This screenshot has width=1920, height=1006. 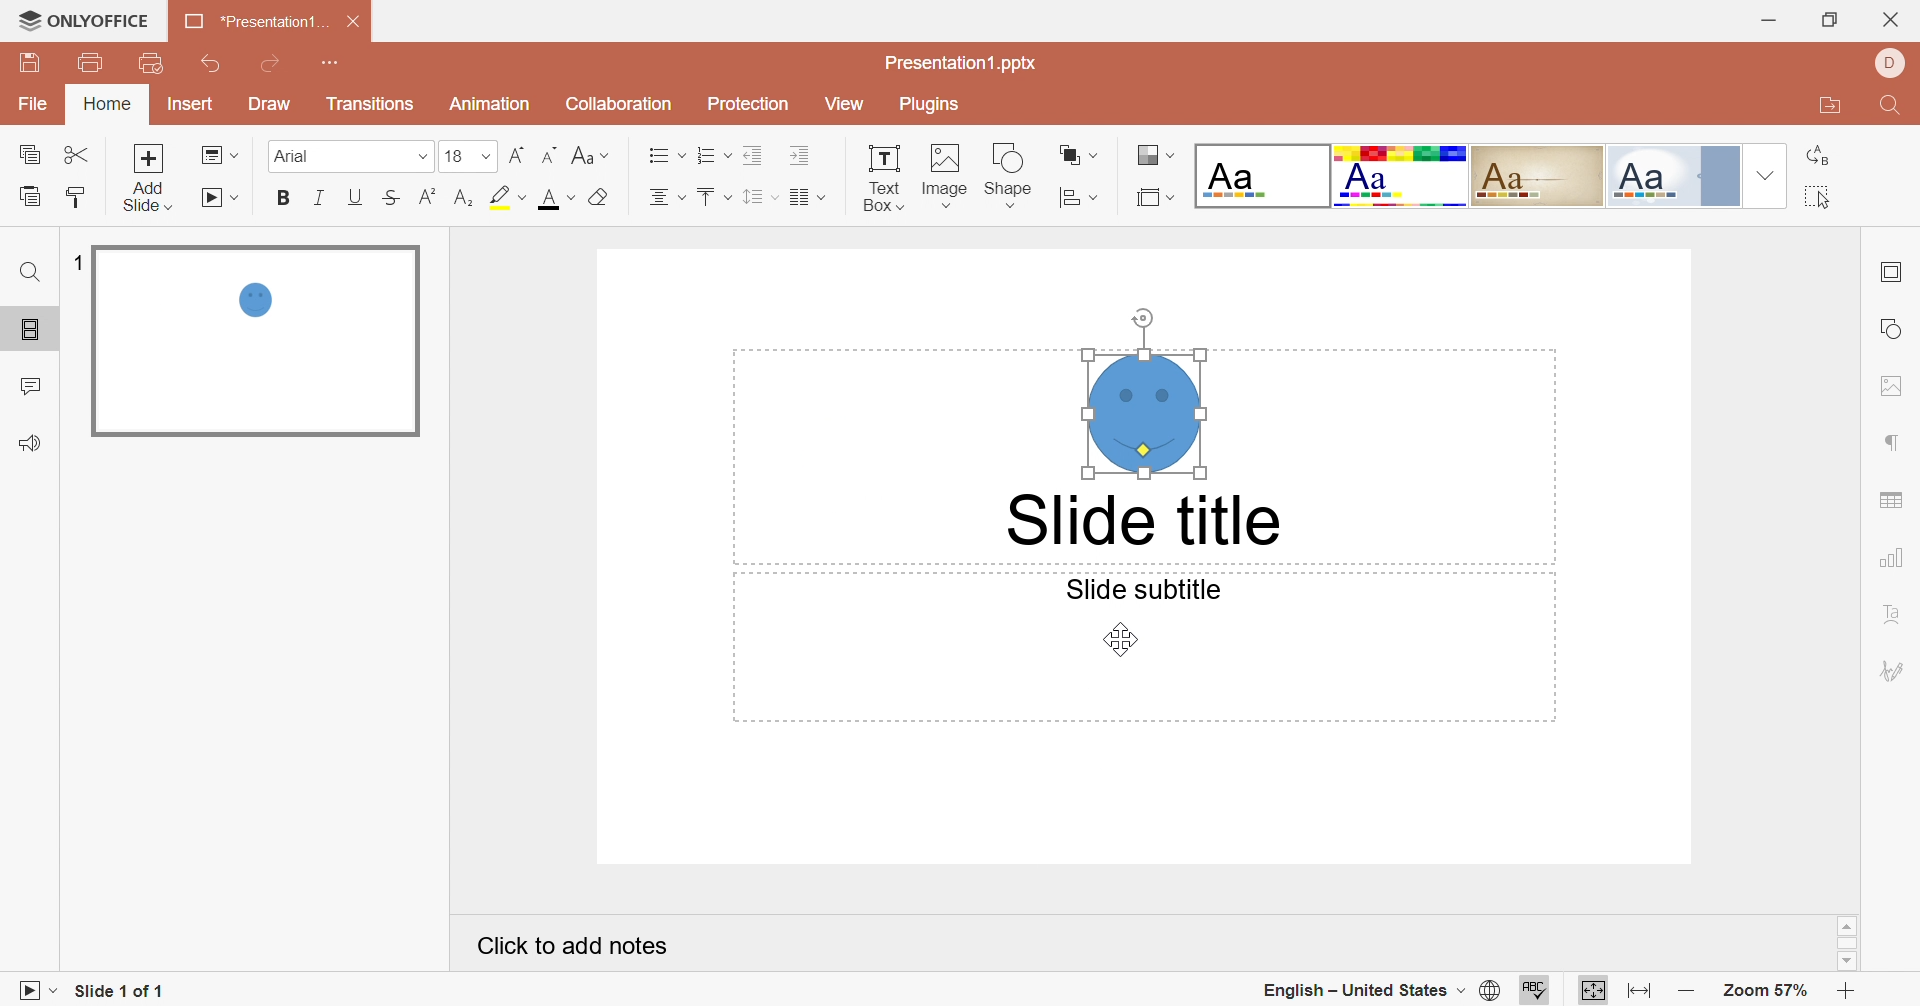 What do you see at coordinates (1493, 992) in the screenshot?
I see `Set document language` at bounding box center [1493, 992].